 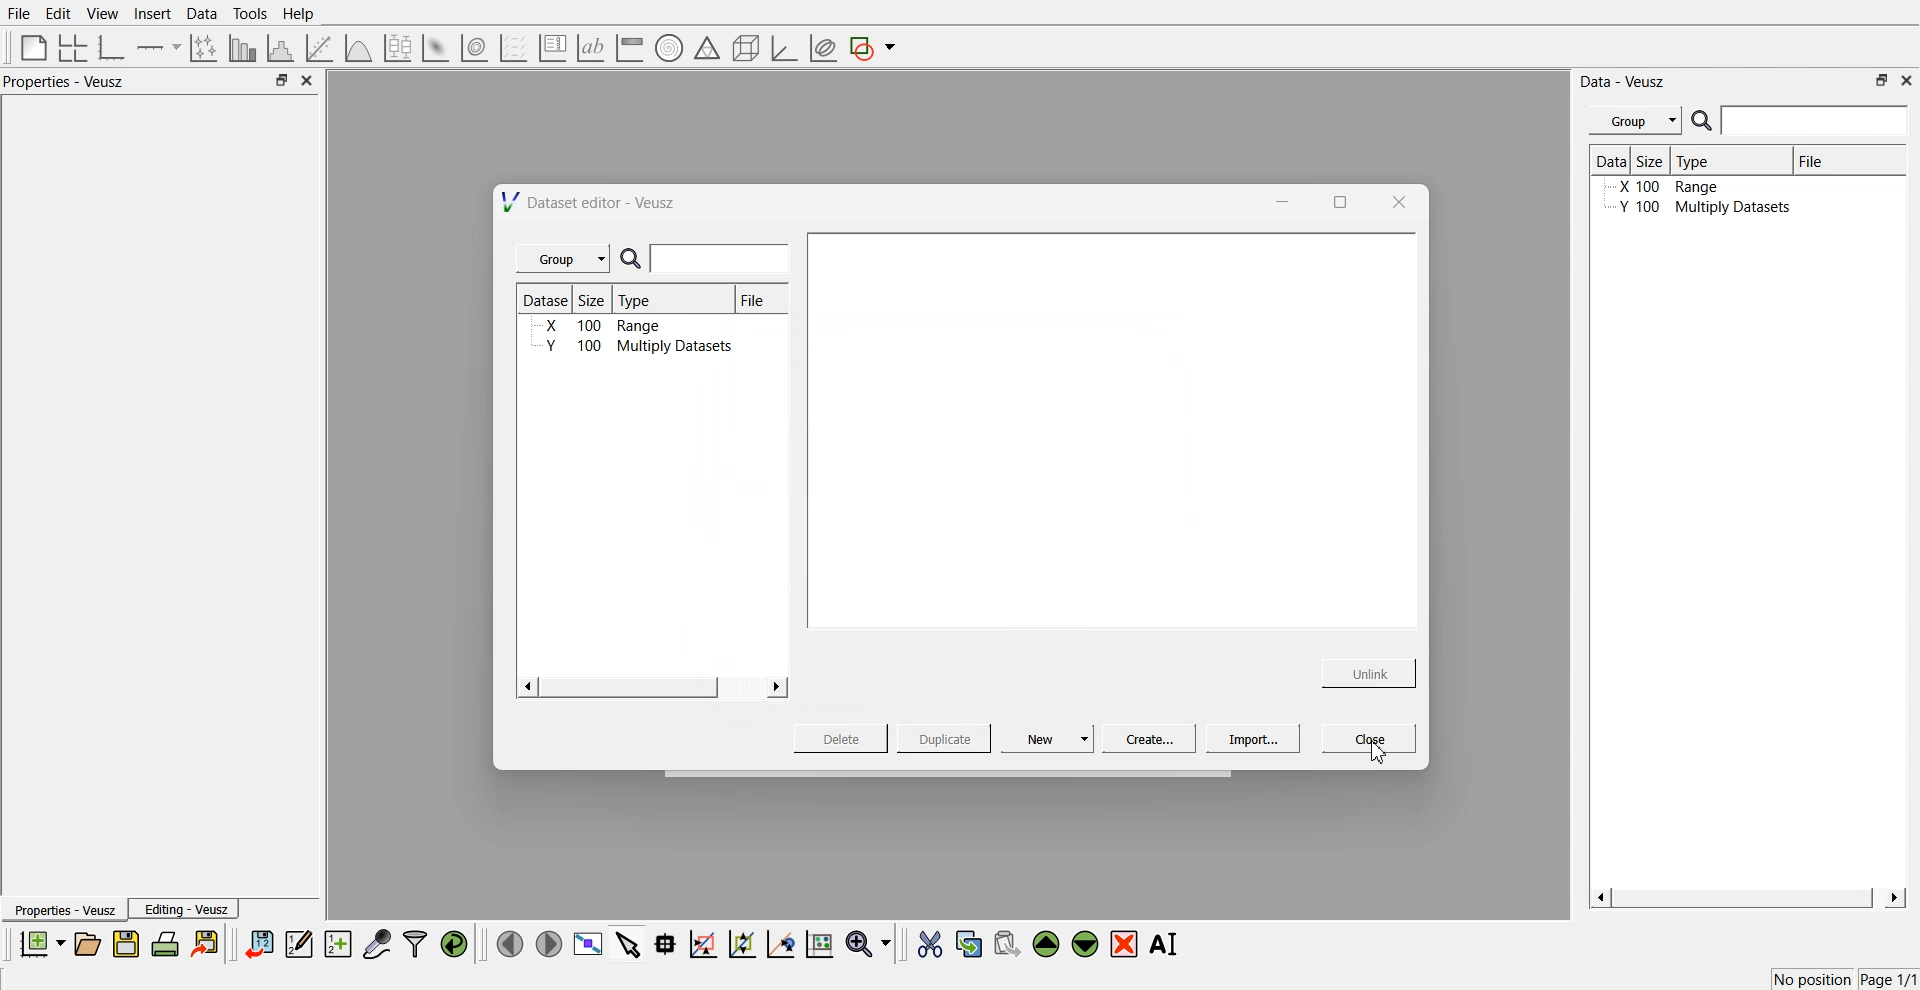 I want to click on Create..., so click(x=1146, y=738).